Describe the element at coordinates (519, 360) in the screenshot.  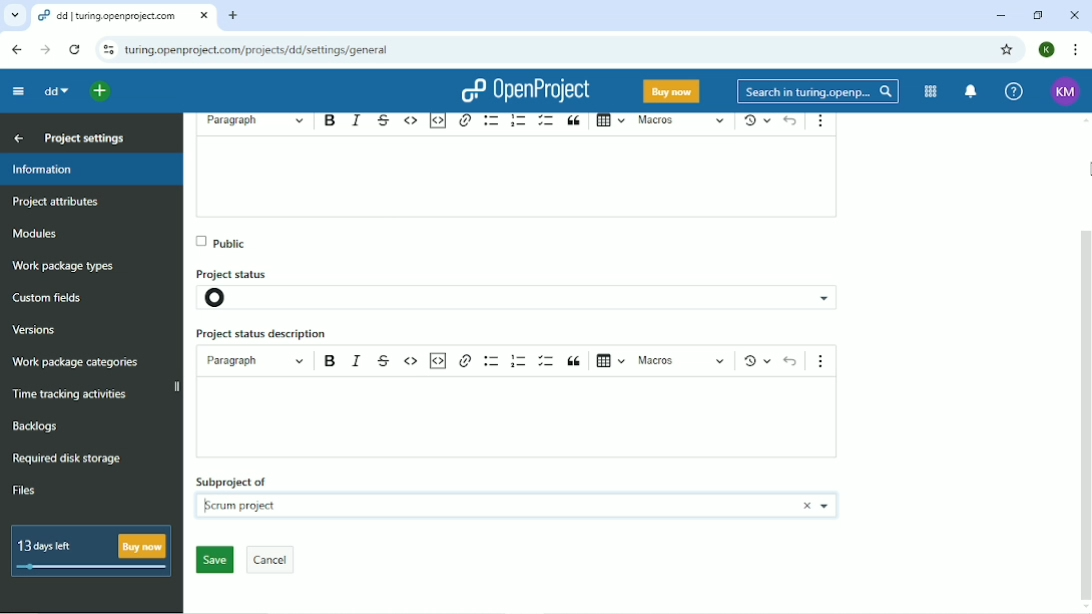
I see `Numbered list` at that location.